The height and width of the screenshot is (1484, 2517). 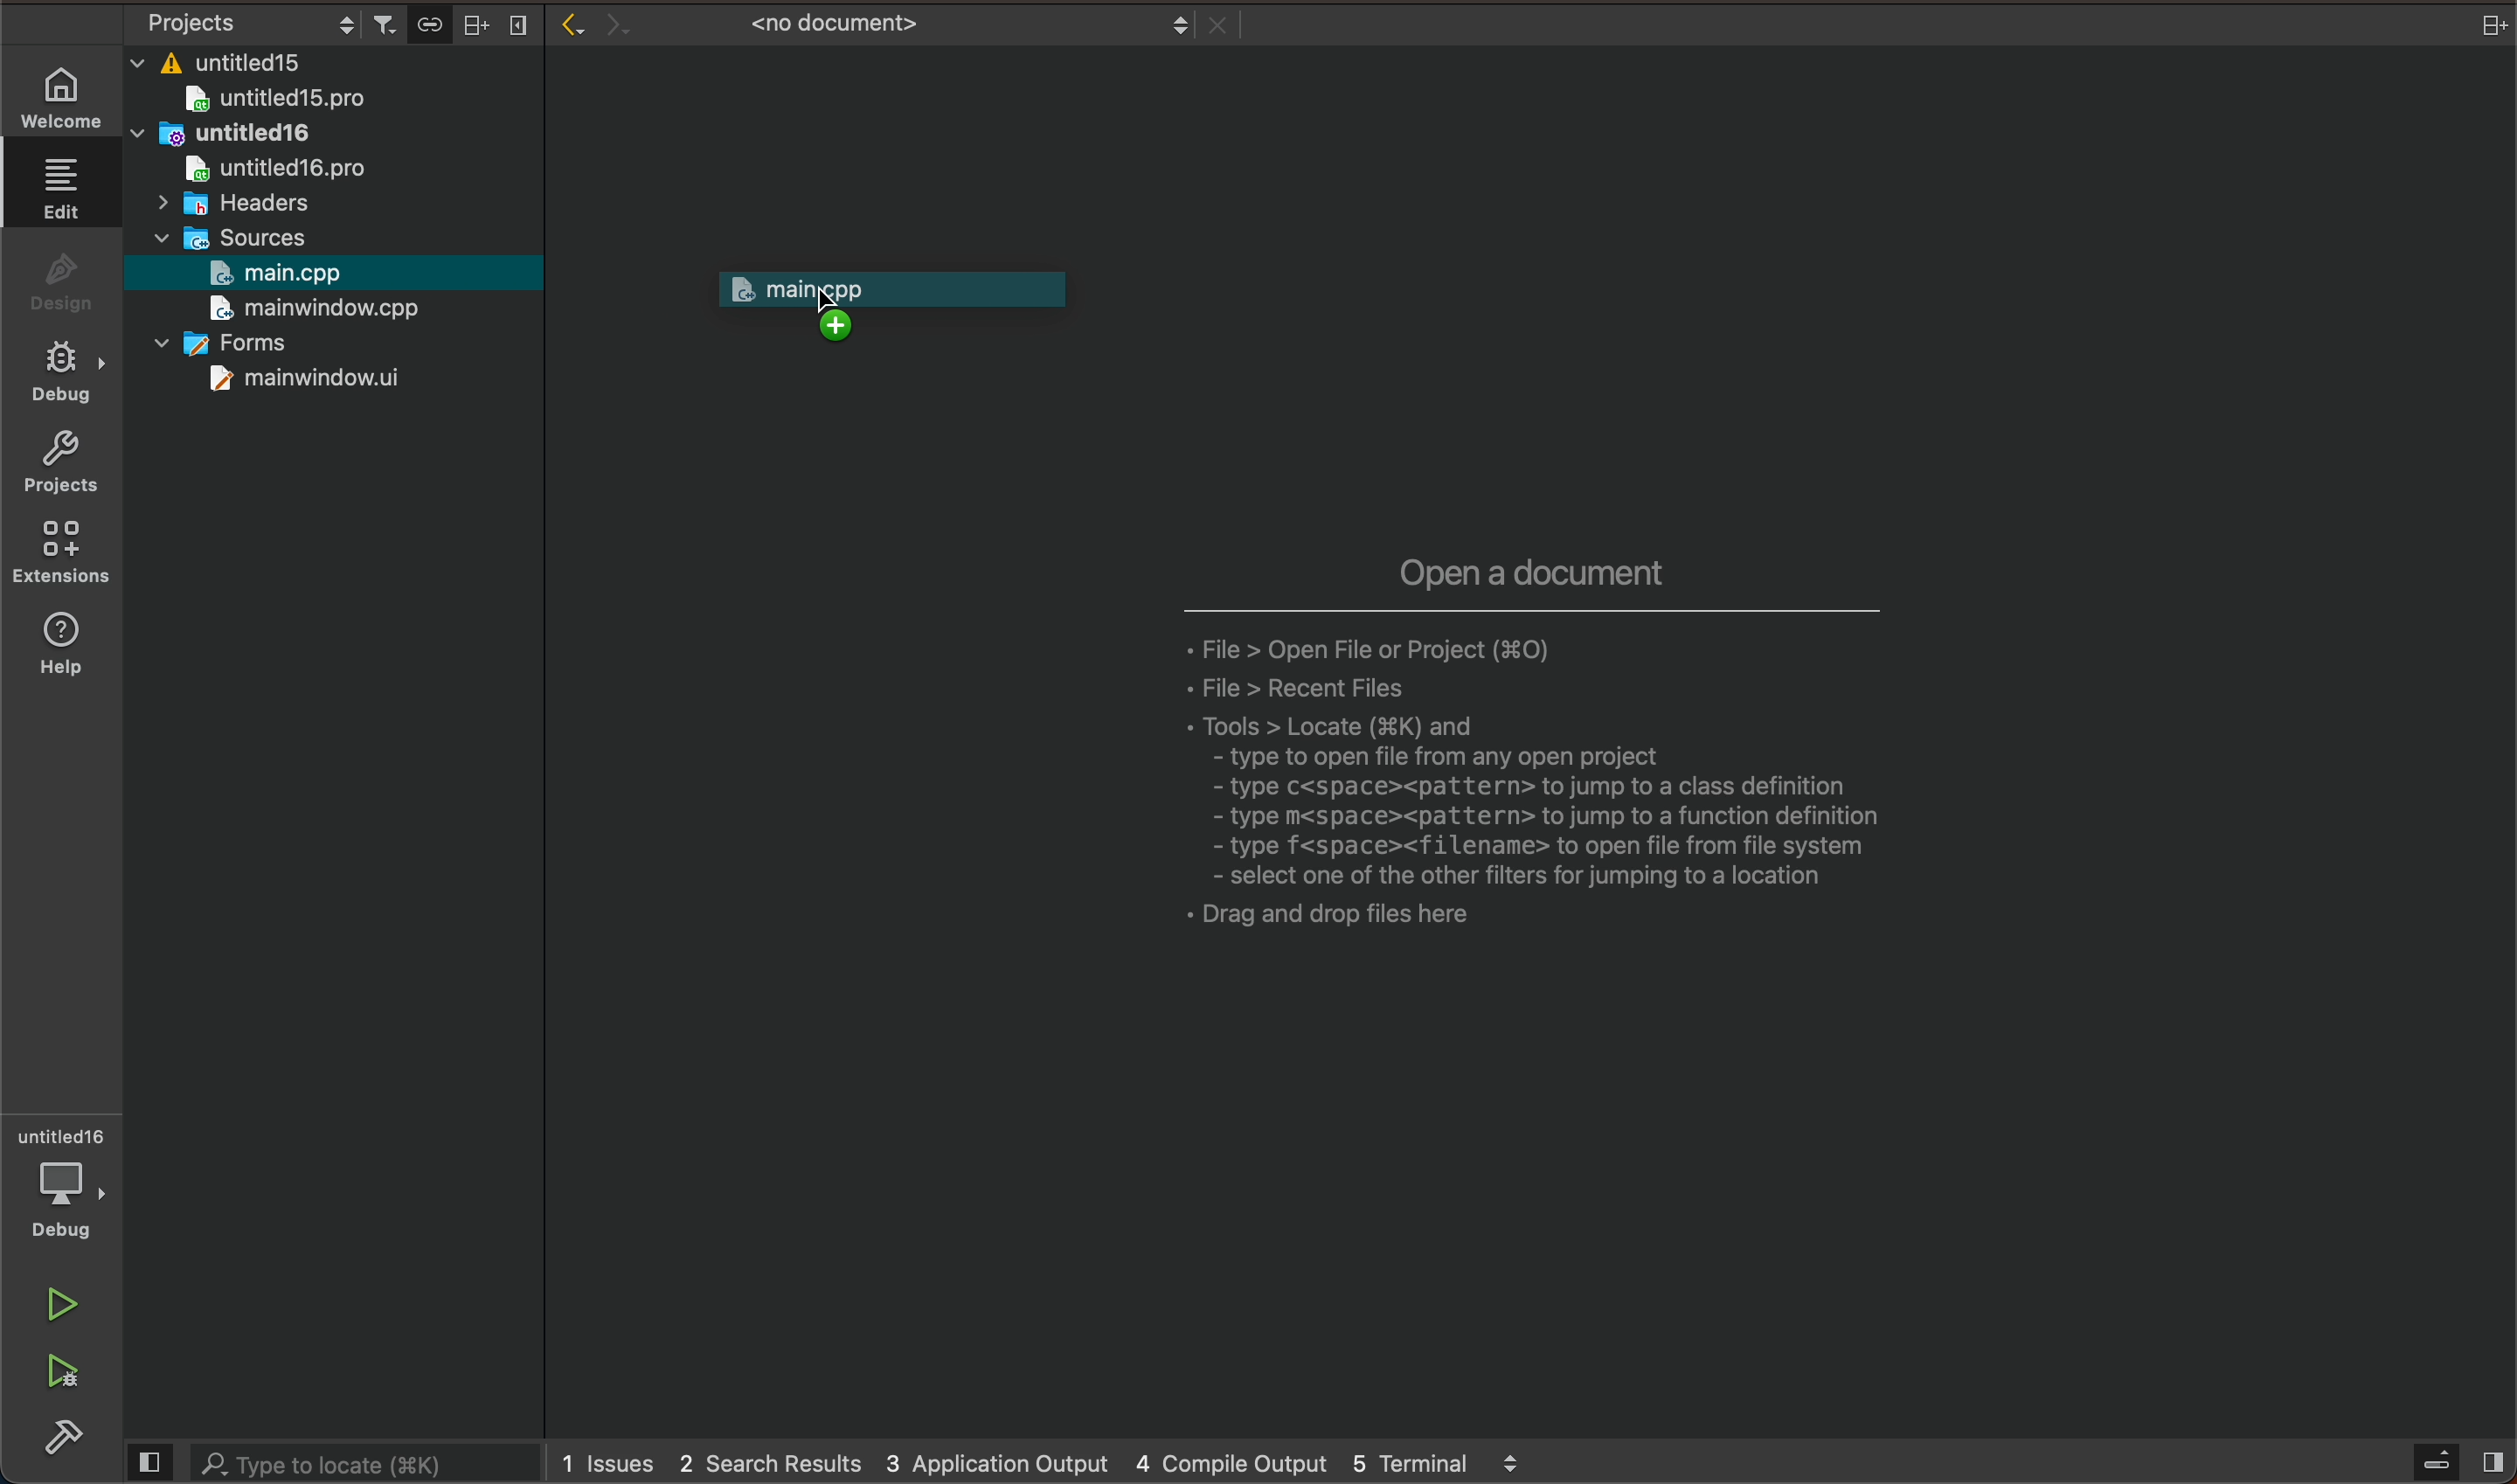 I want to click on close, so click(x=522, y=26).